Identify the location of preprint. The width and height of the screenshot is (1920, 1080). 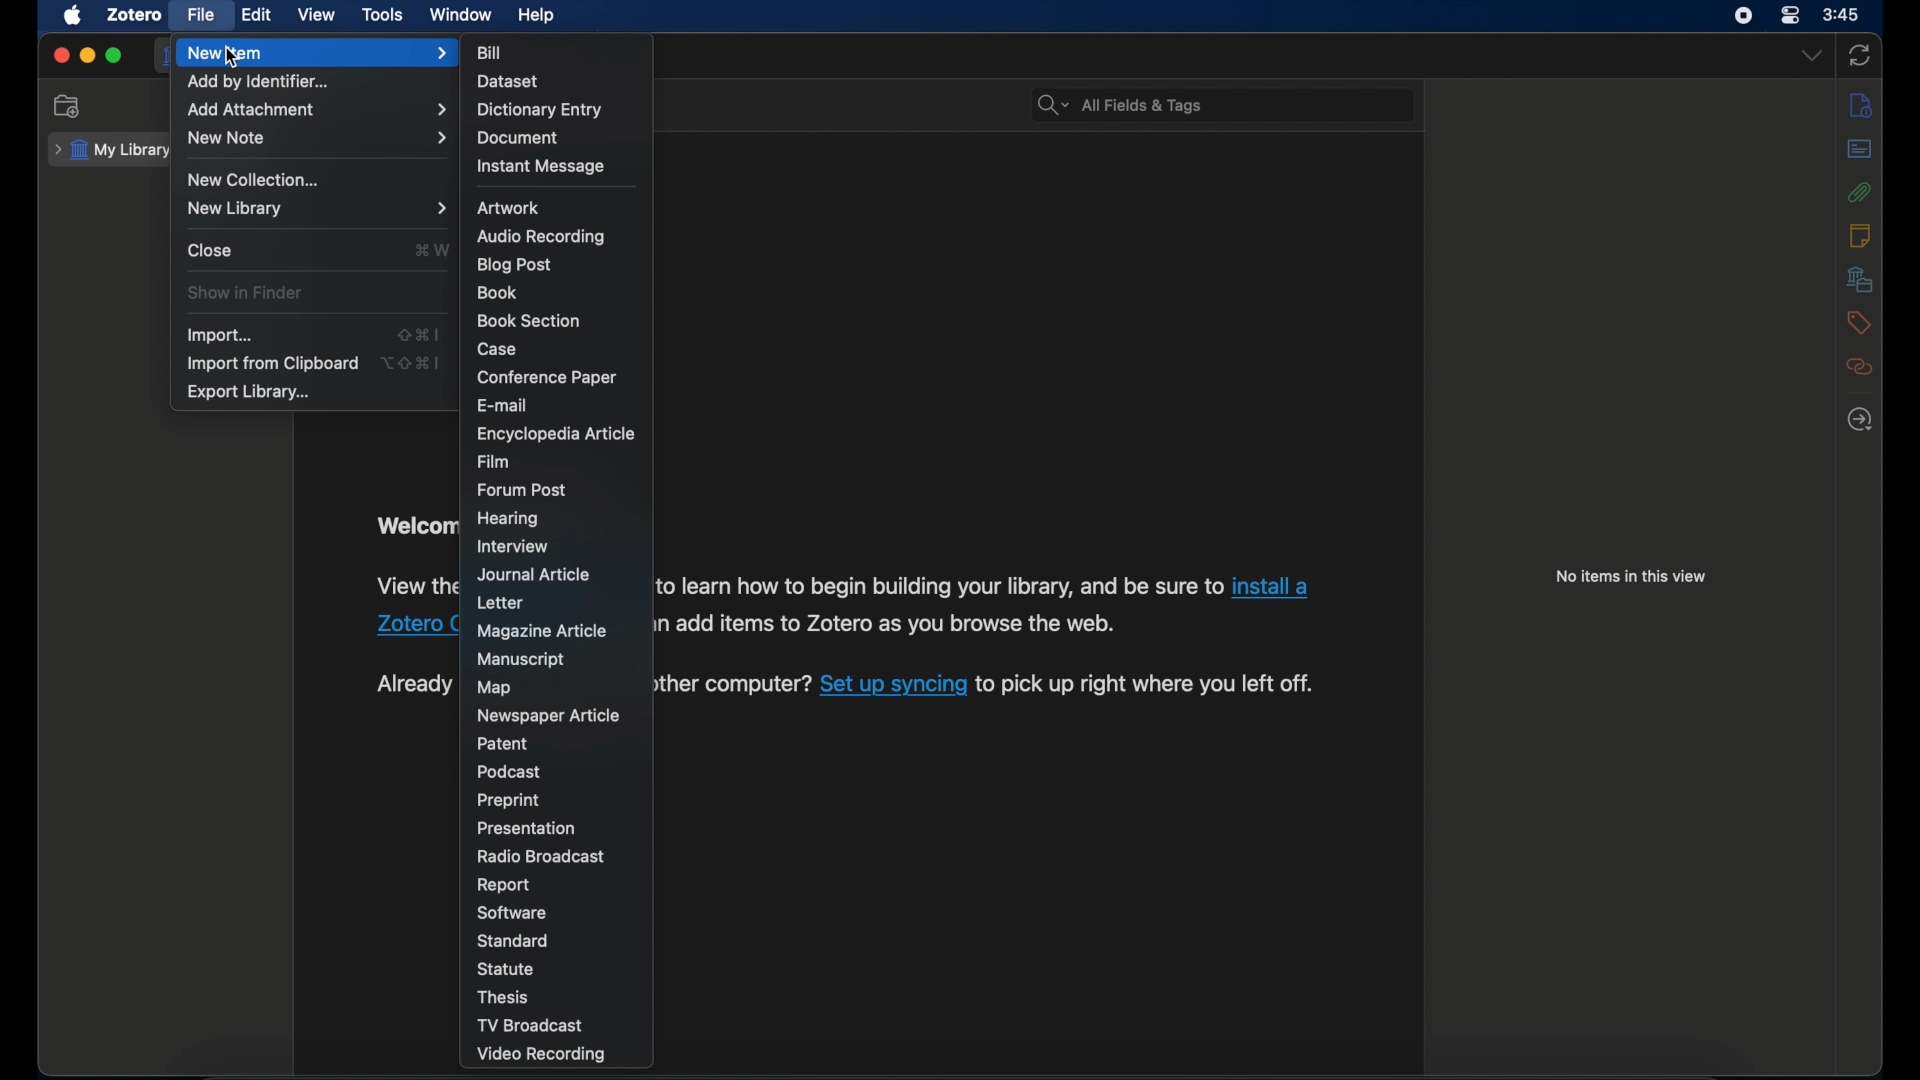
(508, 801).